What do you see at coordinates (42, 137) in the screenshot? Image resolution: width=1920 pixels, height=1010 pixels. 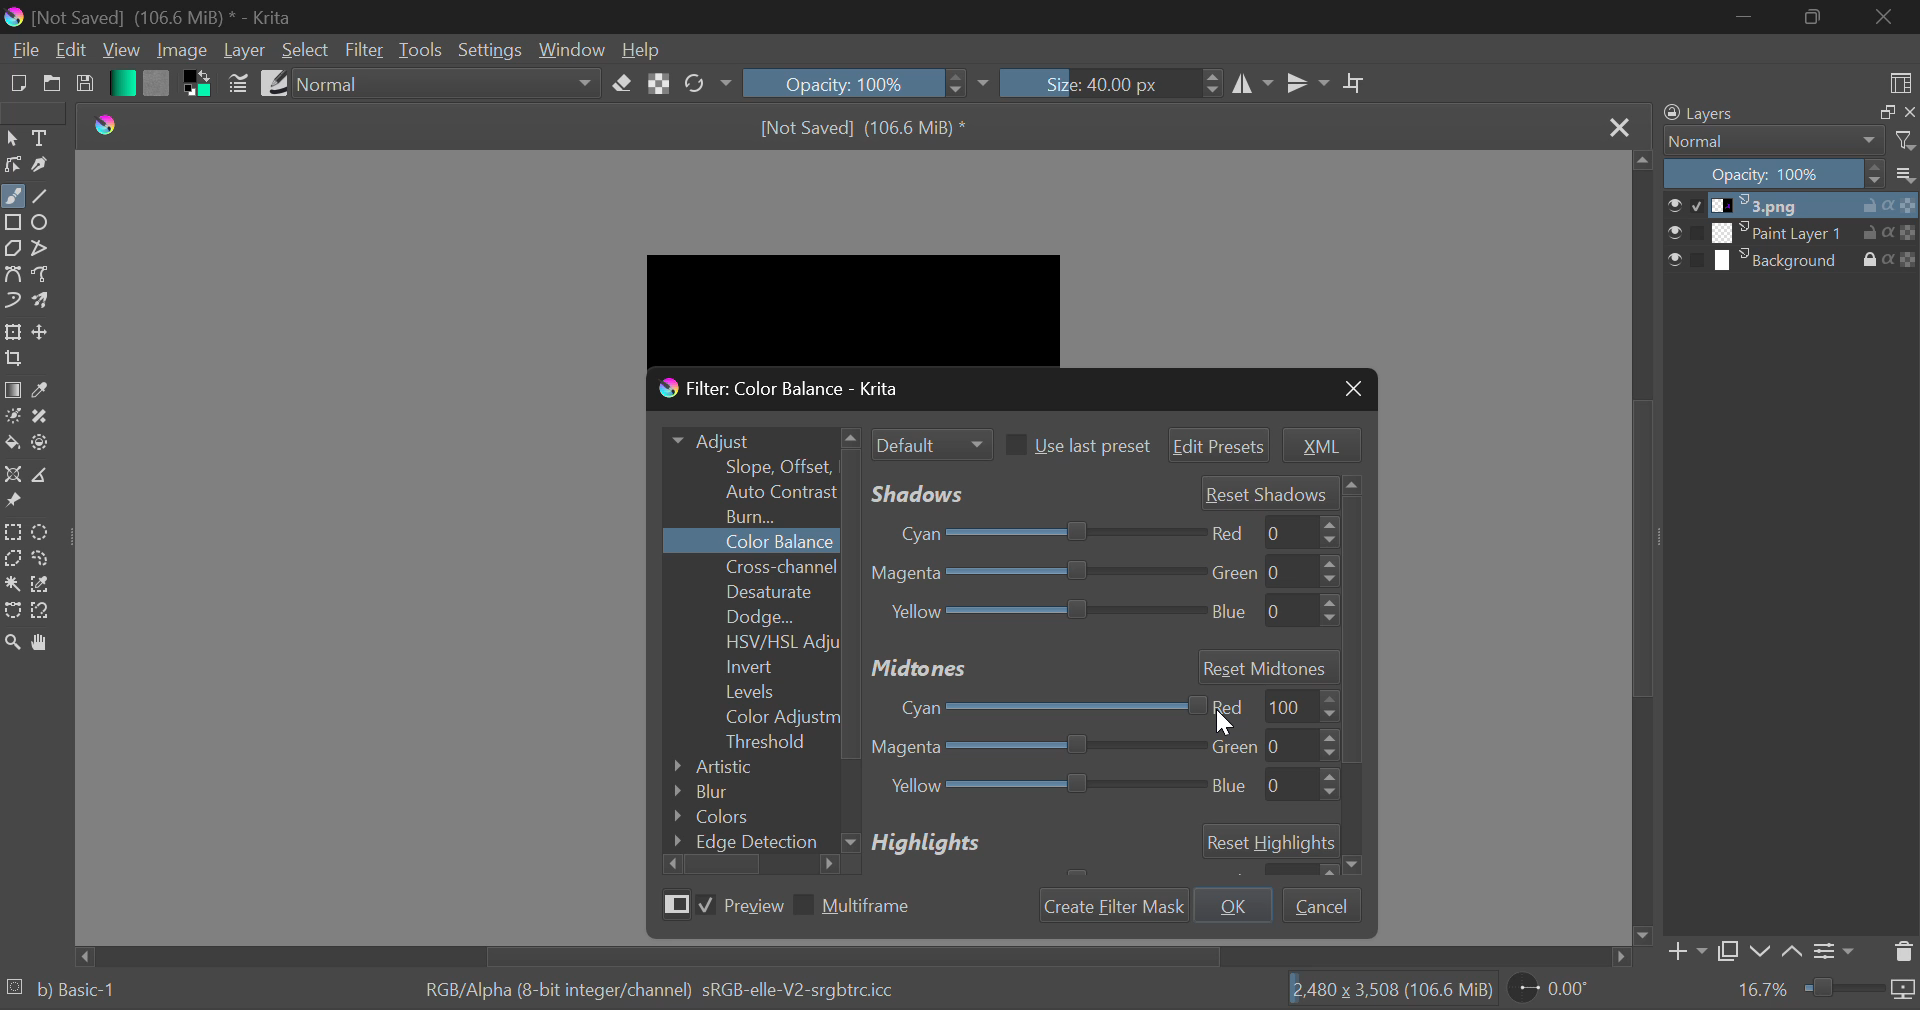 I see `Text` at bounding box center [42, 137].